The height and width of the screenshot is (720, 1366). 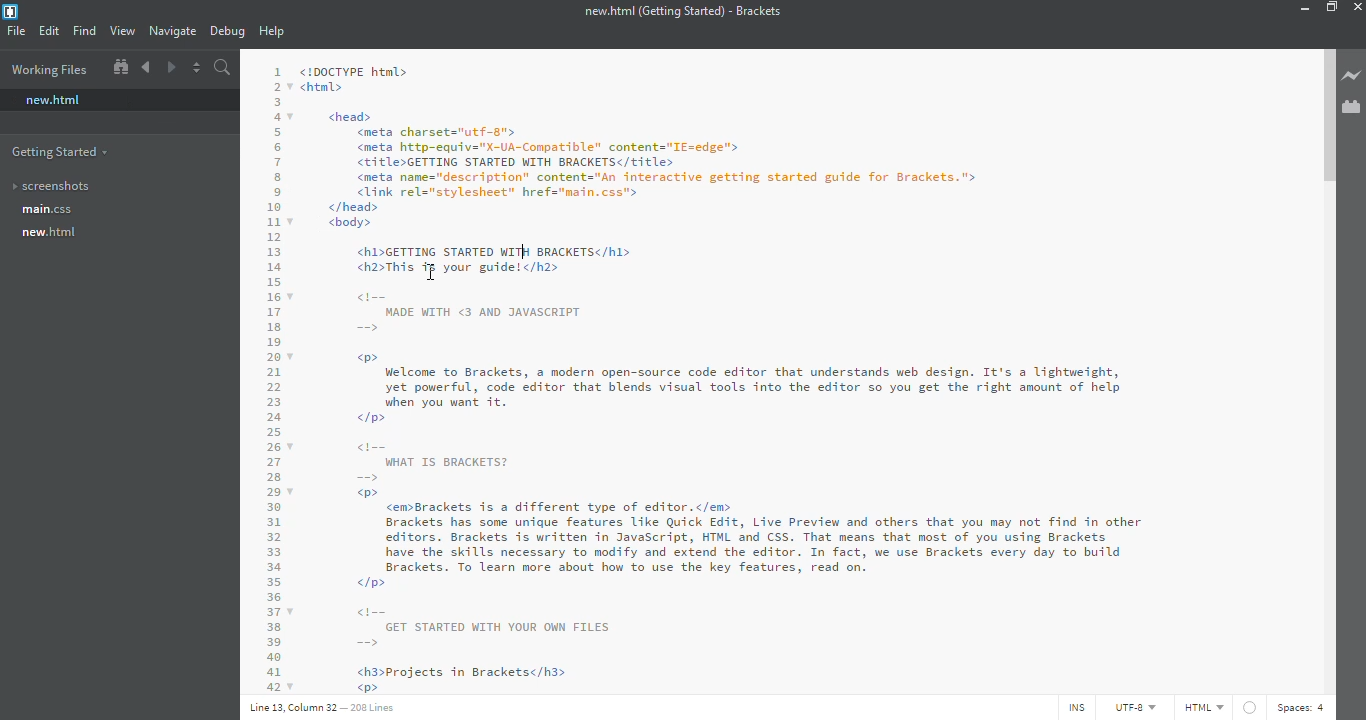 I want to click on <!DOCTYPE html>
 <heal>
<head>

meta charset-rutf-ars

<heta hitp-equiv="X-U-Conpatible" content="IE-edge">

CEit1e>GETTING STARTED WITH BRACKETS</title>

<meta name="description” content="An interactive getting started guide for Brackets."

<link rel="stylesheet" href="main.css">

<head>

<body>

<hI>GETTING STARTED Wil BRACKETS</h1>

ha>This is your guidet</hz>
Ph

WADE WITH <3 AND JAVASCRIPT
EN, so click(x=652, y=199).